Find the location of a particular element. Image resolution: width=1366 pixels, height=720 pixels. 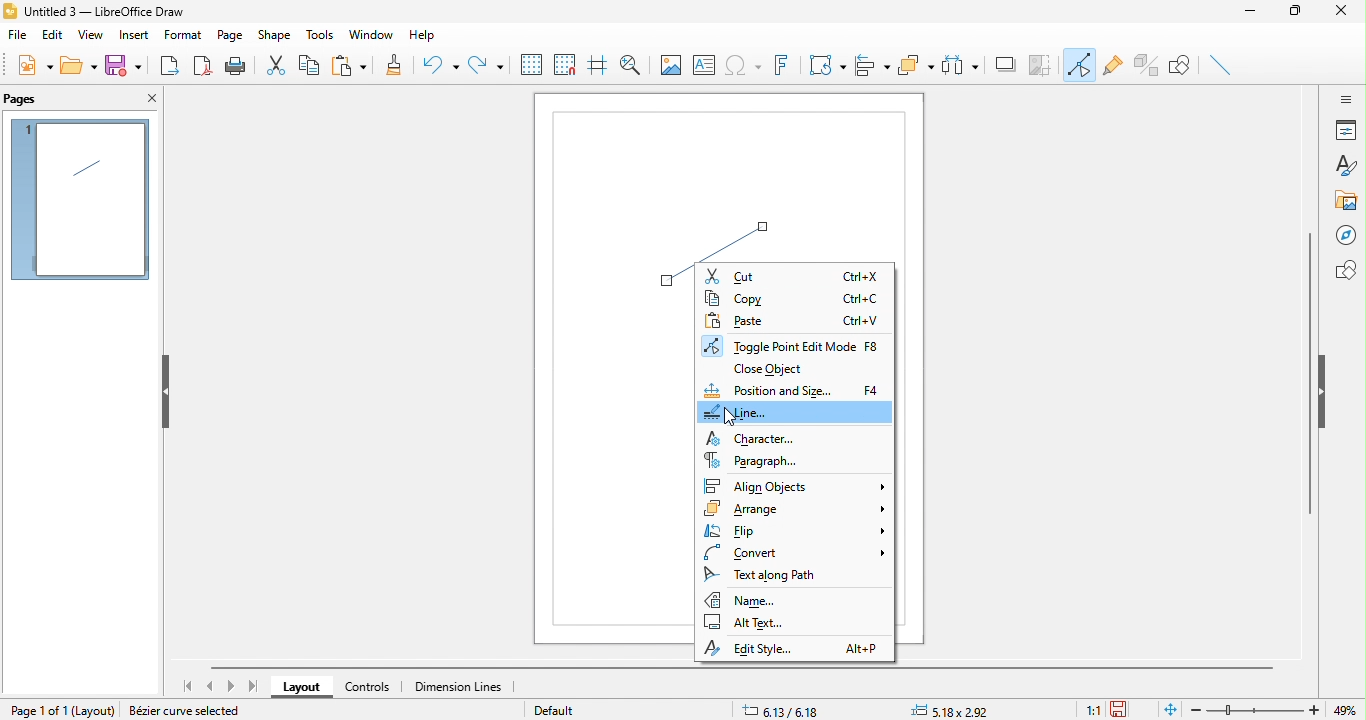

crop image is located at coordinates (1043, 63).